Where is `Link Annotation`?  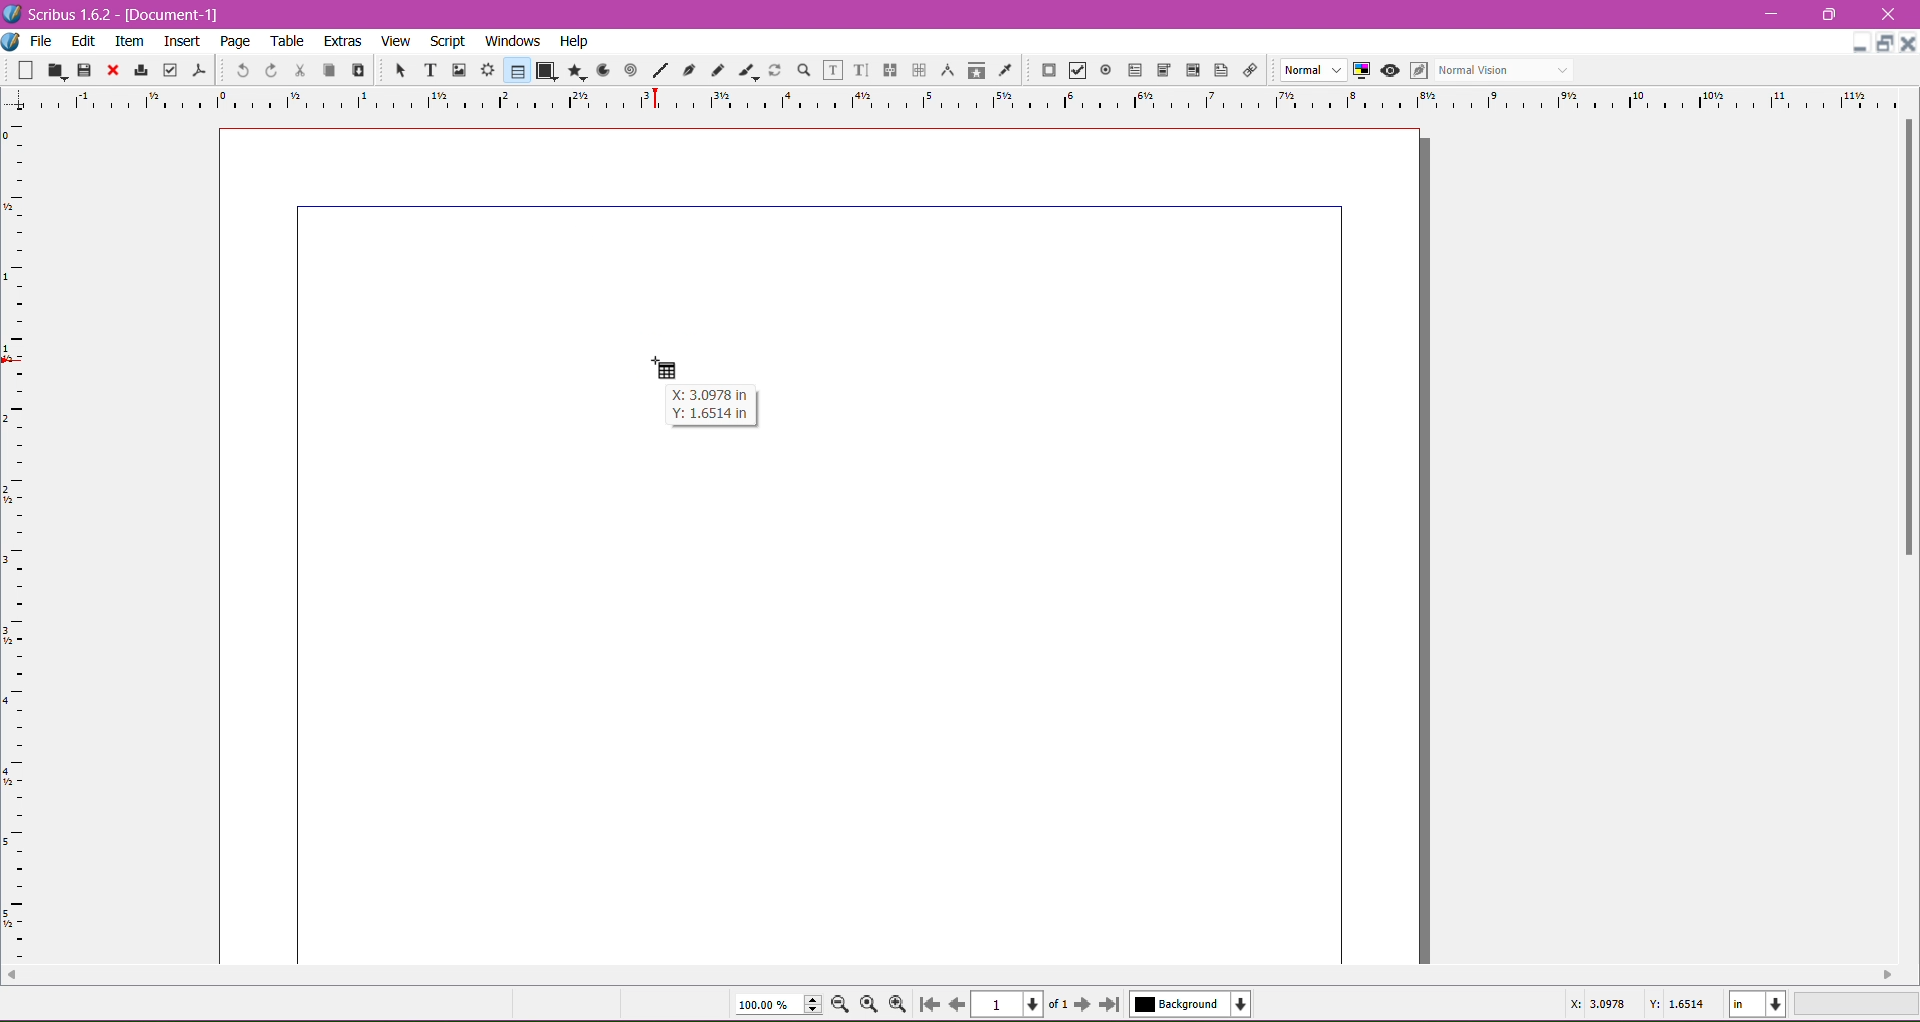
Link Annotation is located at coordinates (1247, 69).